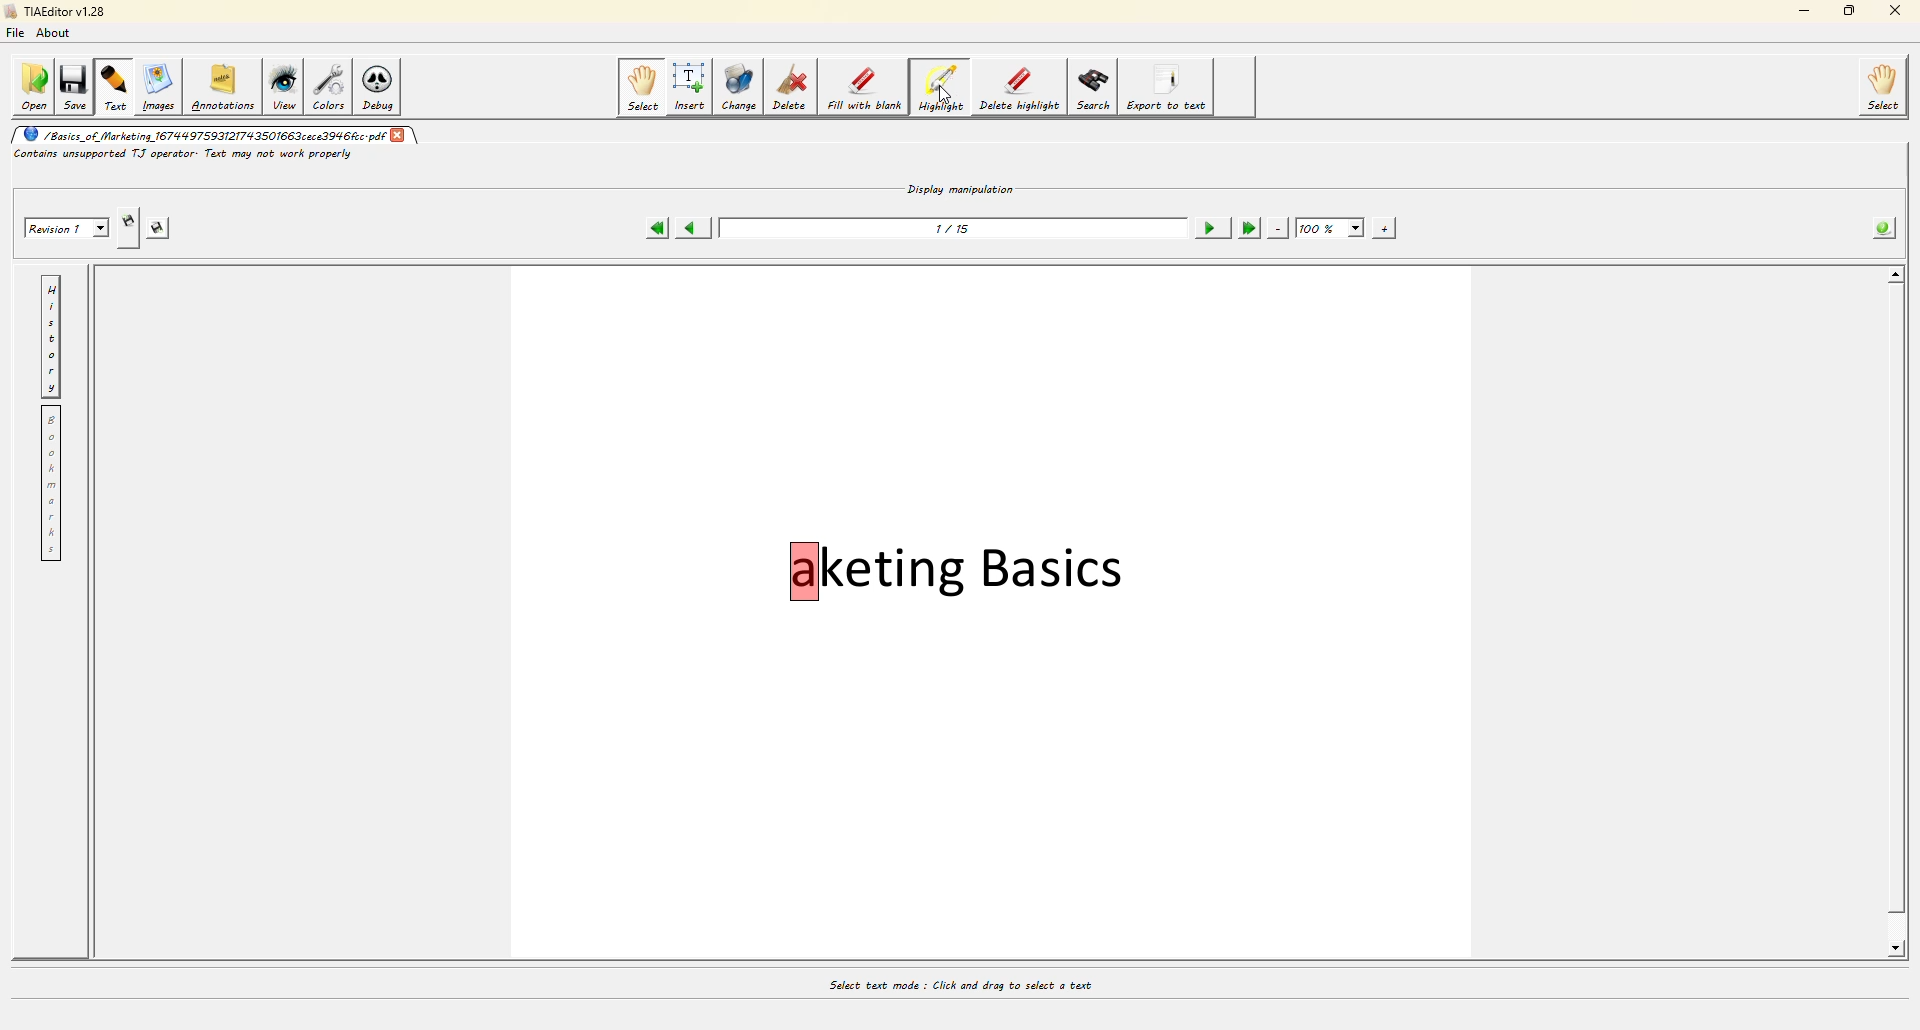  What do you see at coordinates (33, 86) in the screenshot?
I see `open` at bounding box center [33, 86].